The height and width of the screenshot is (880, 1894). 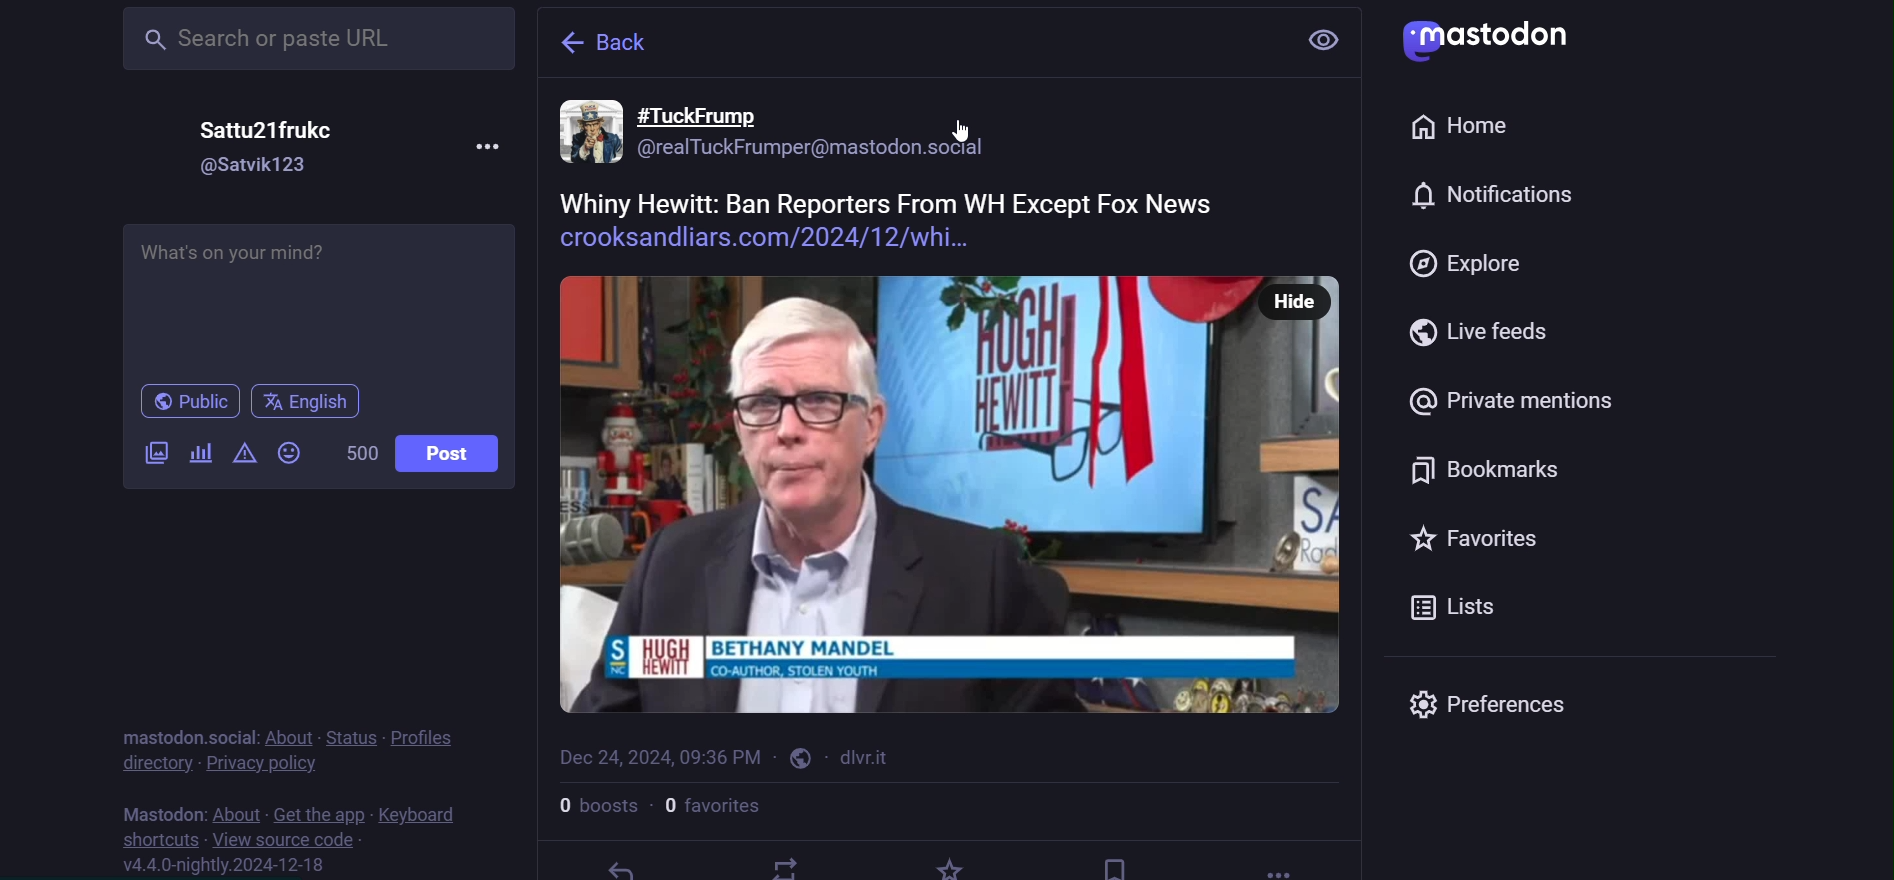 What do you see at coordinates (1499, 704) in the screenshot?
I see `preferences` at bounding box center [1499, 704].